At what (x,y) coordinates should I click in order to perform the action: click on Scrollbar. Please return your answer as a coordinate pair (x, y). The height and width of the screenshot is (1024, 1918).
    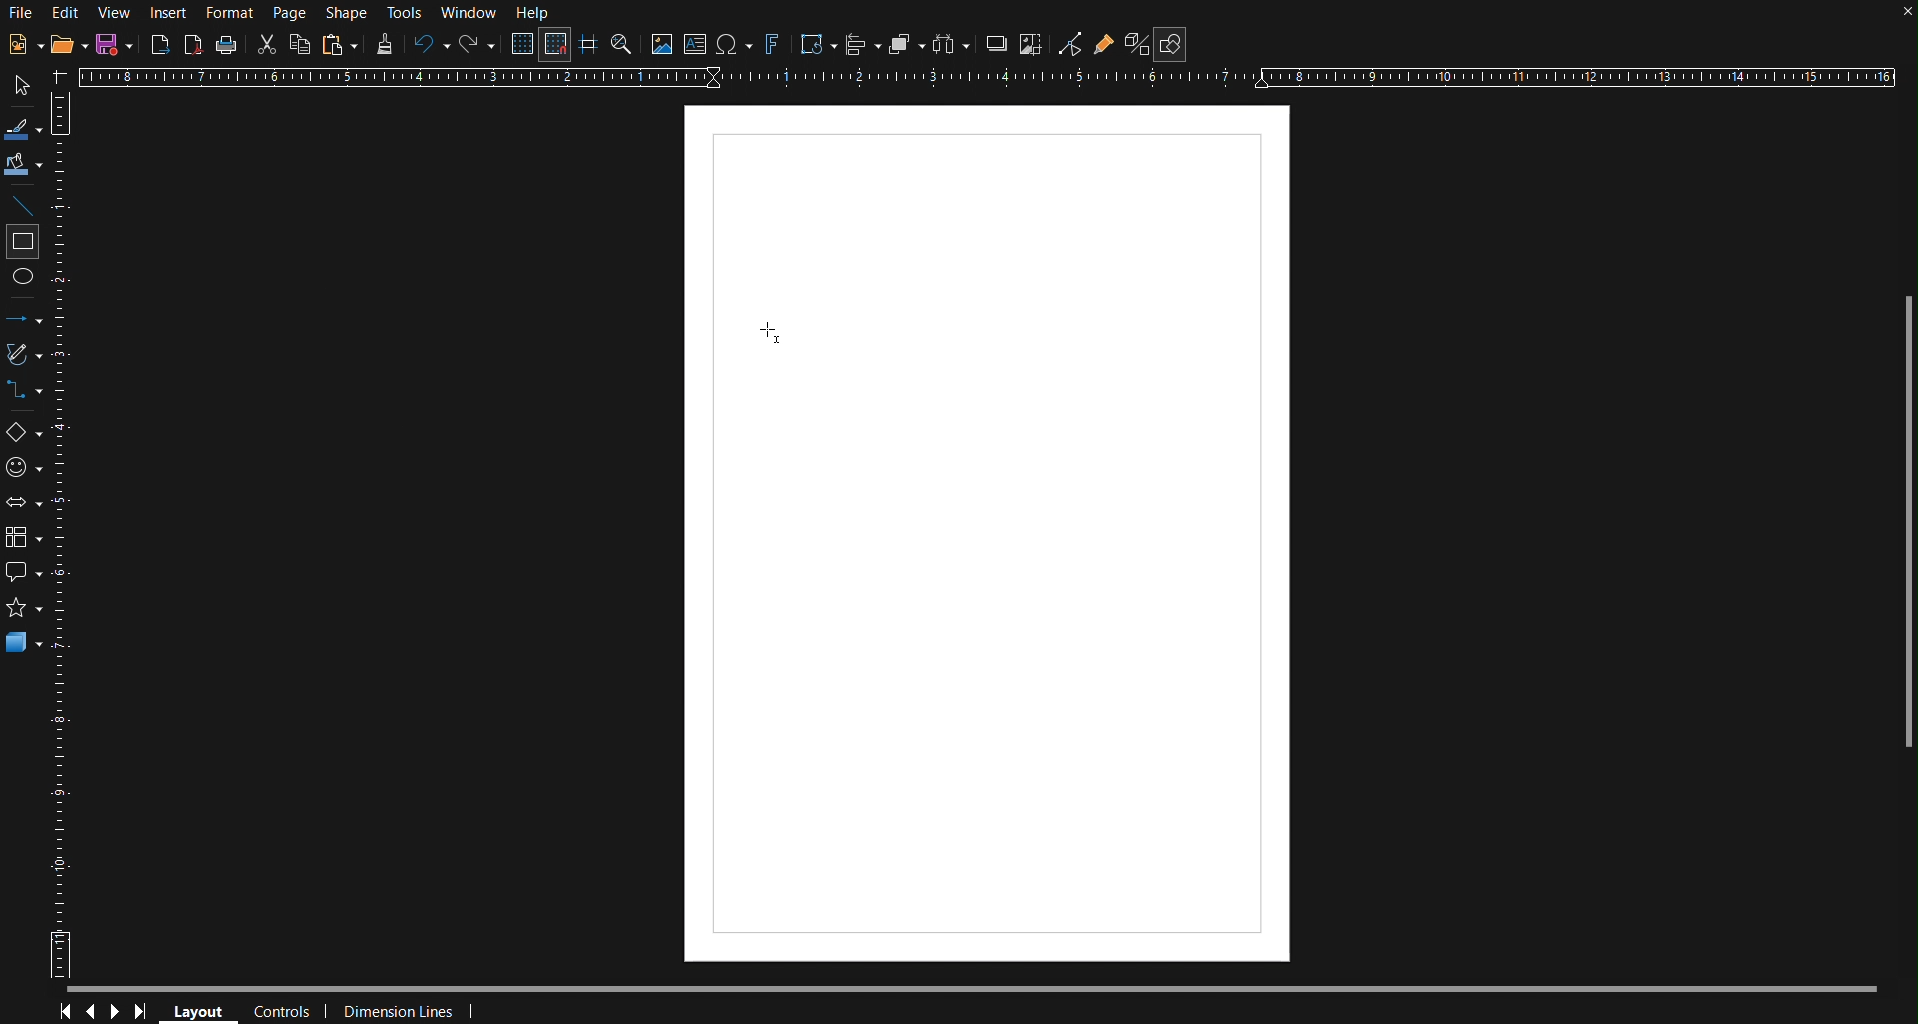
    Looking at the image, I should click on (988, 990).